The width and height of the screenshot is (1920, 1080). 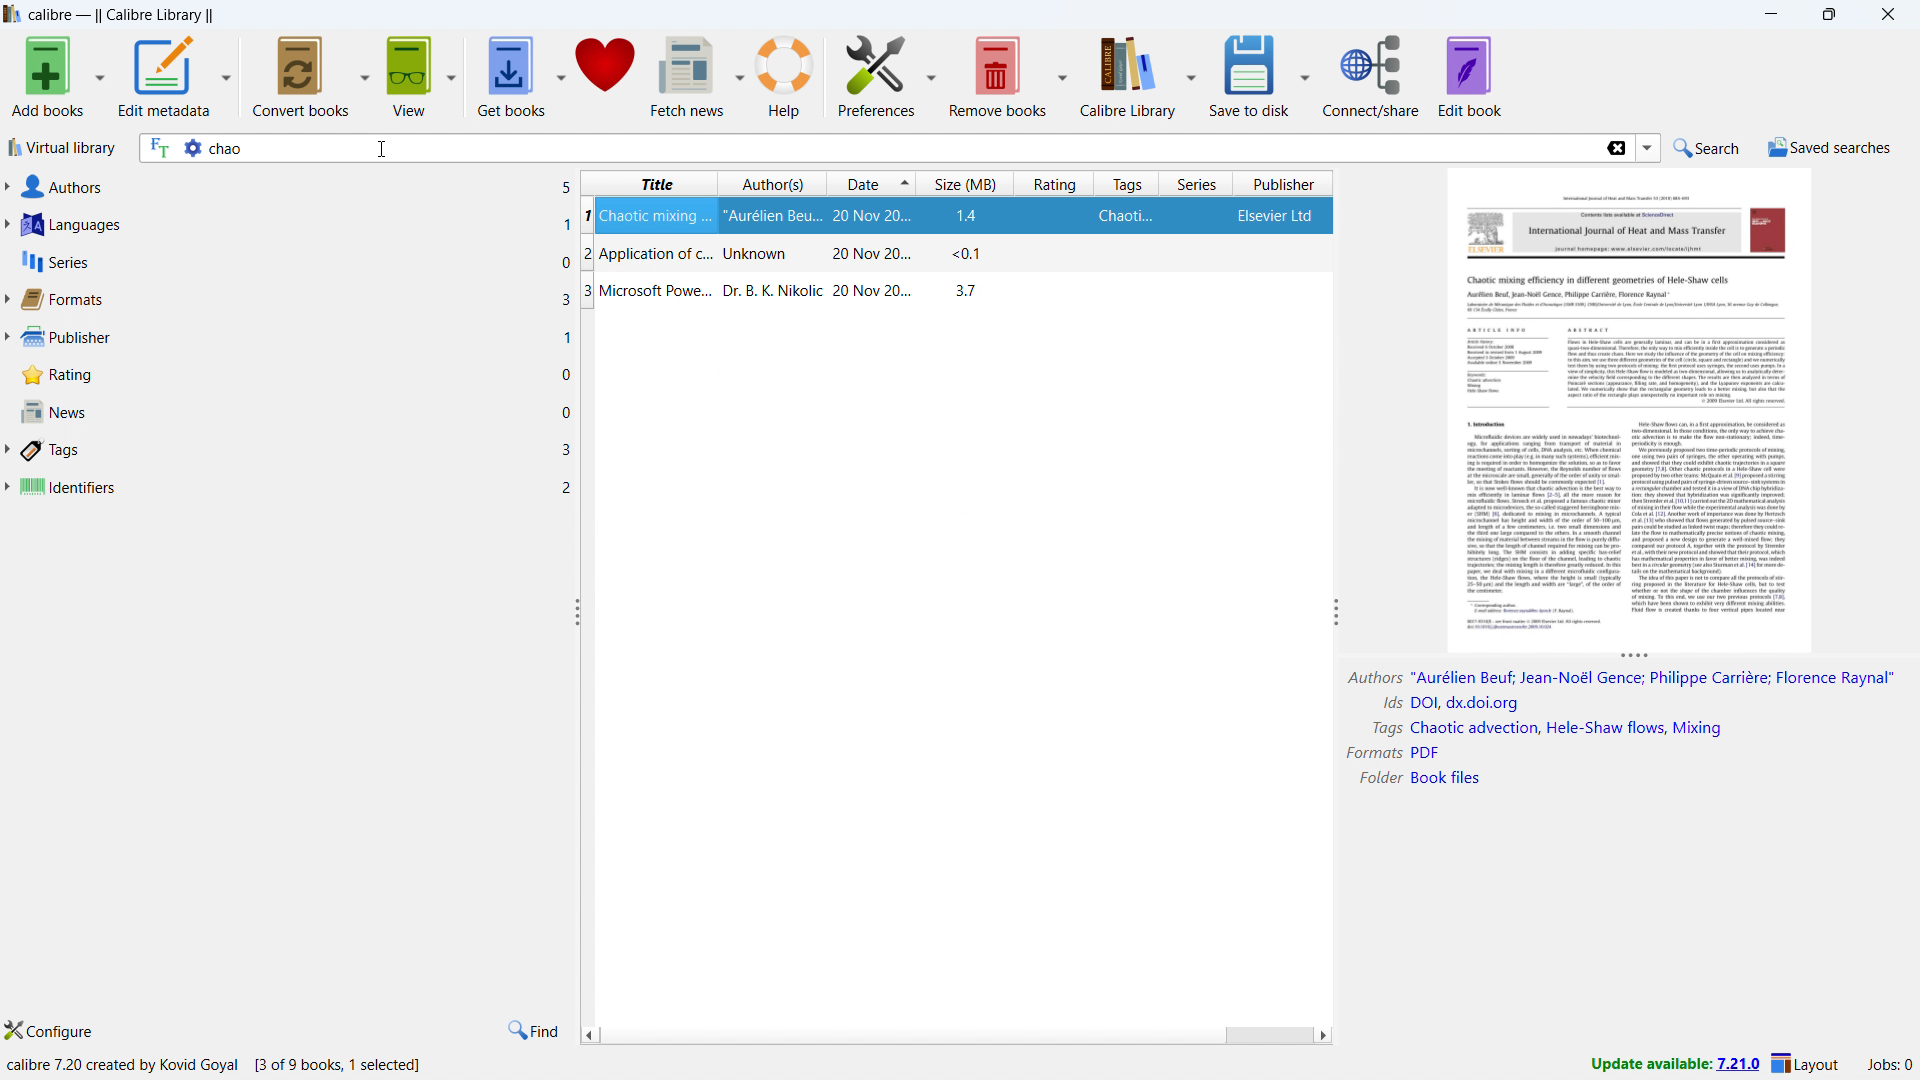 I want to click on , so click(x=607, y=74).